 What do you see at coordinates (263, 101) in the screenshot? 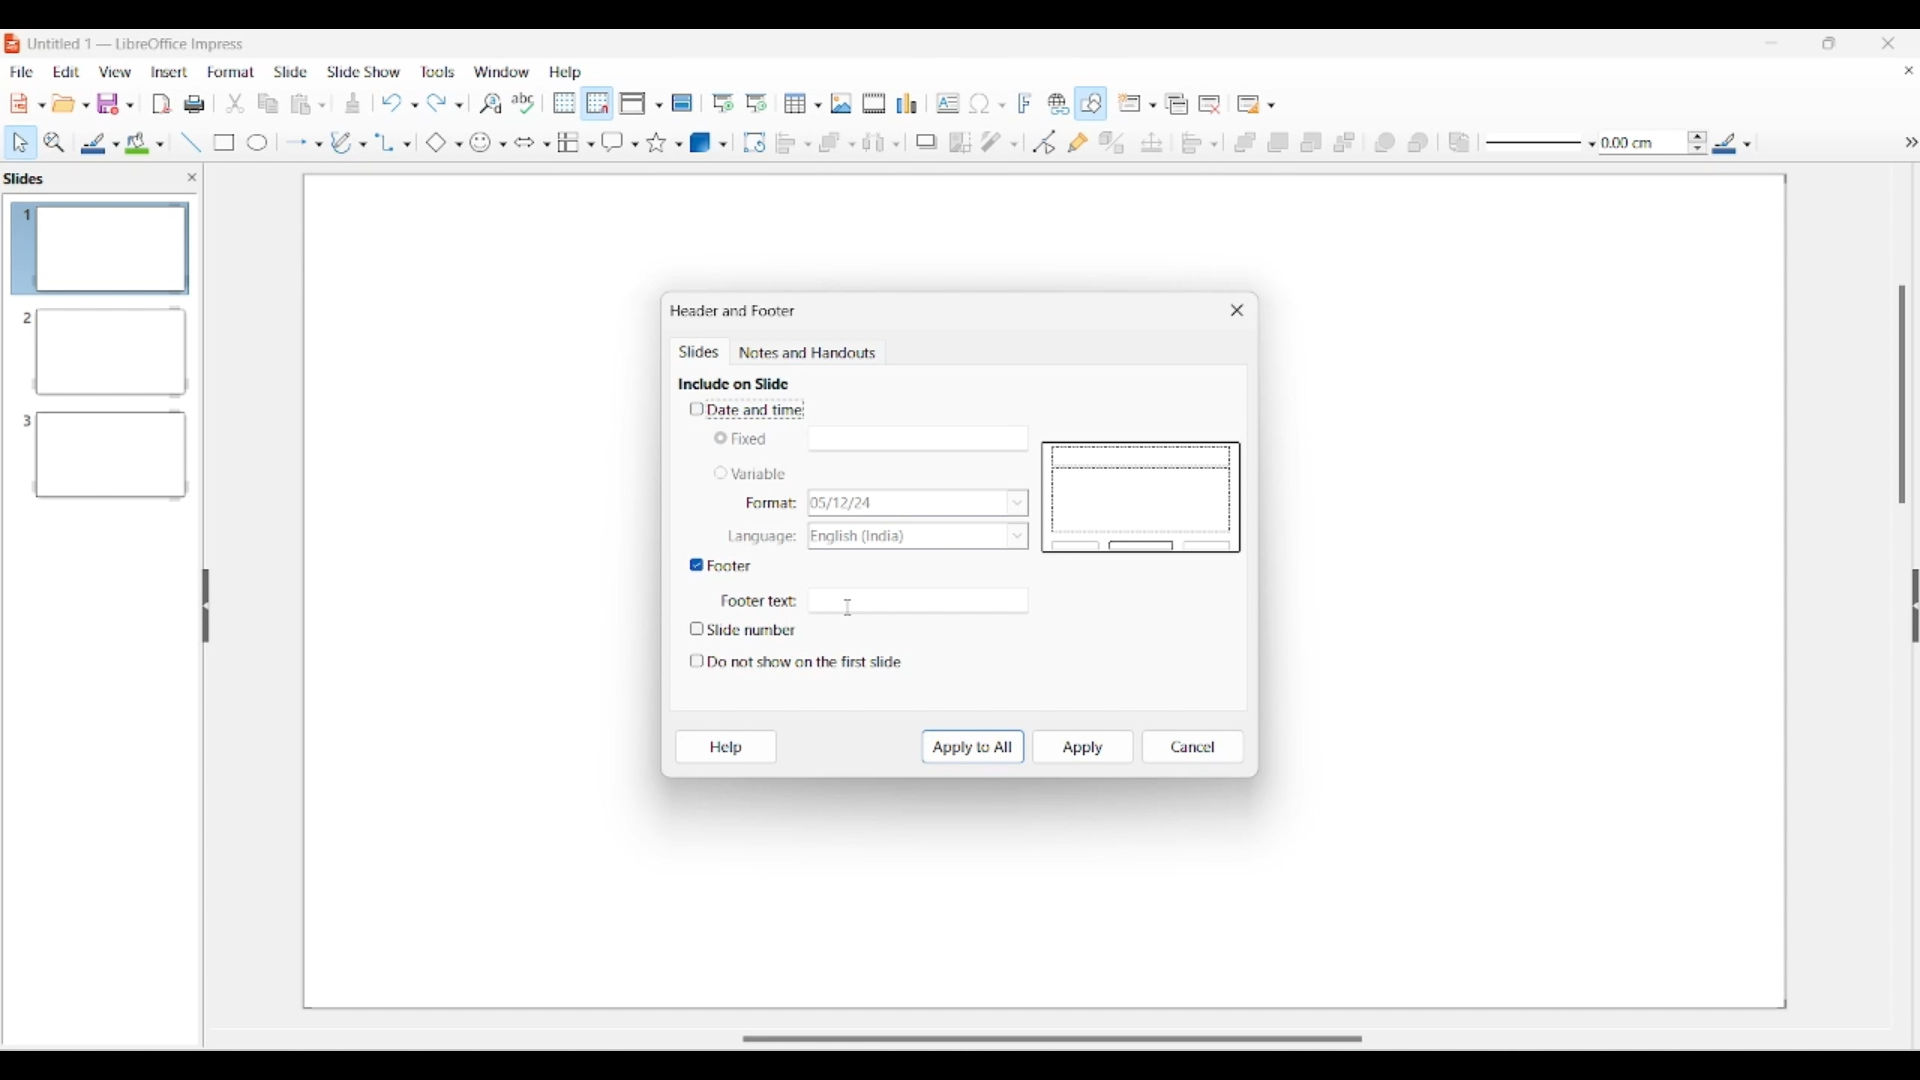
I see `Copy` at bounding box center [263, 101].